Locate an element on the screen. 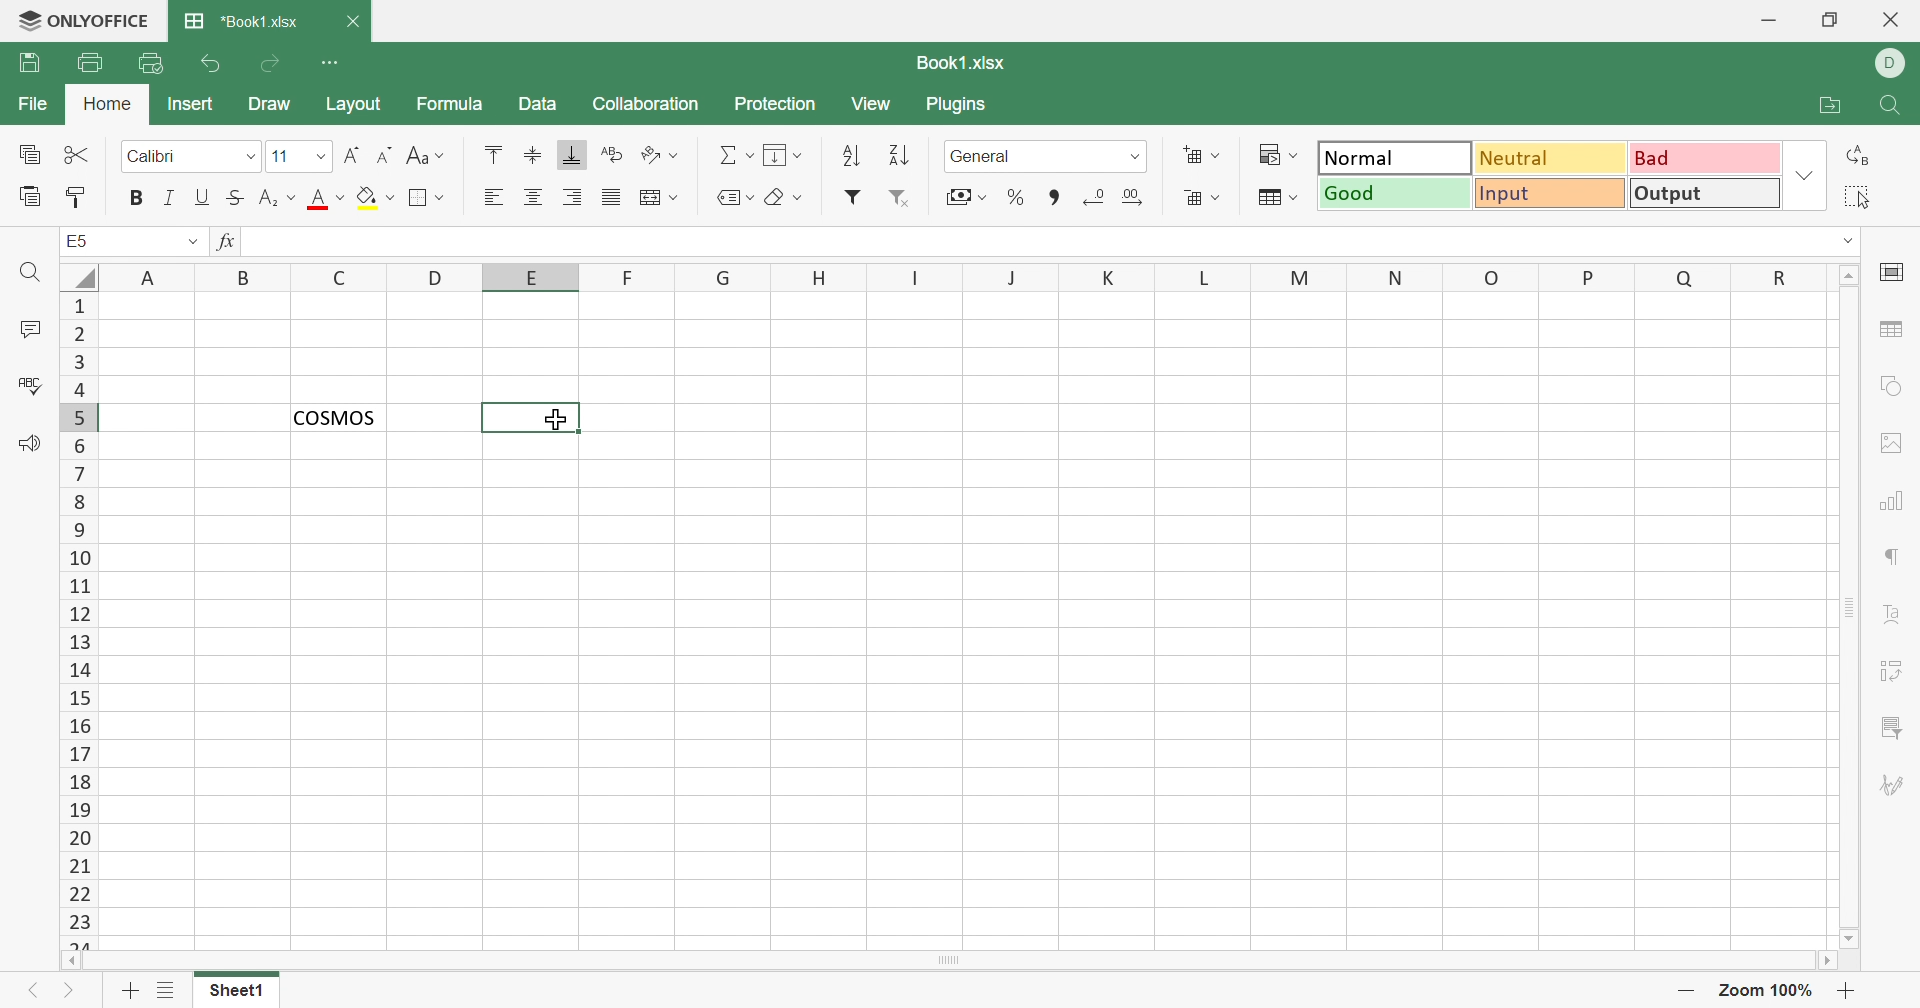 The image size is (1920, 1008). View is located at coordinates (874, 106).